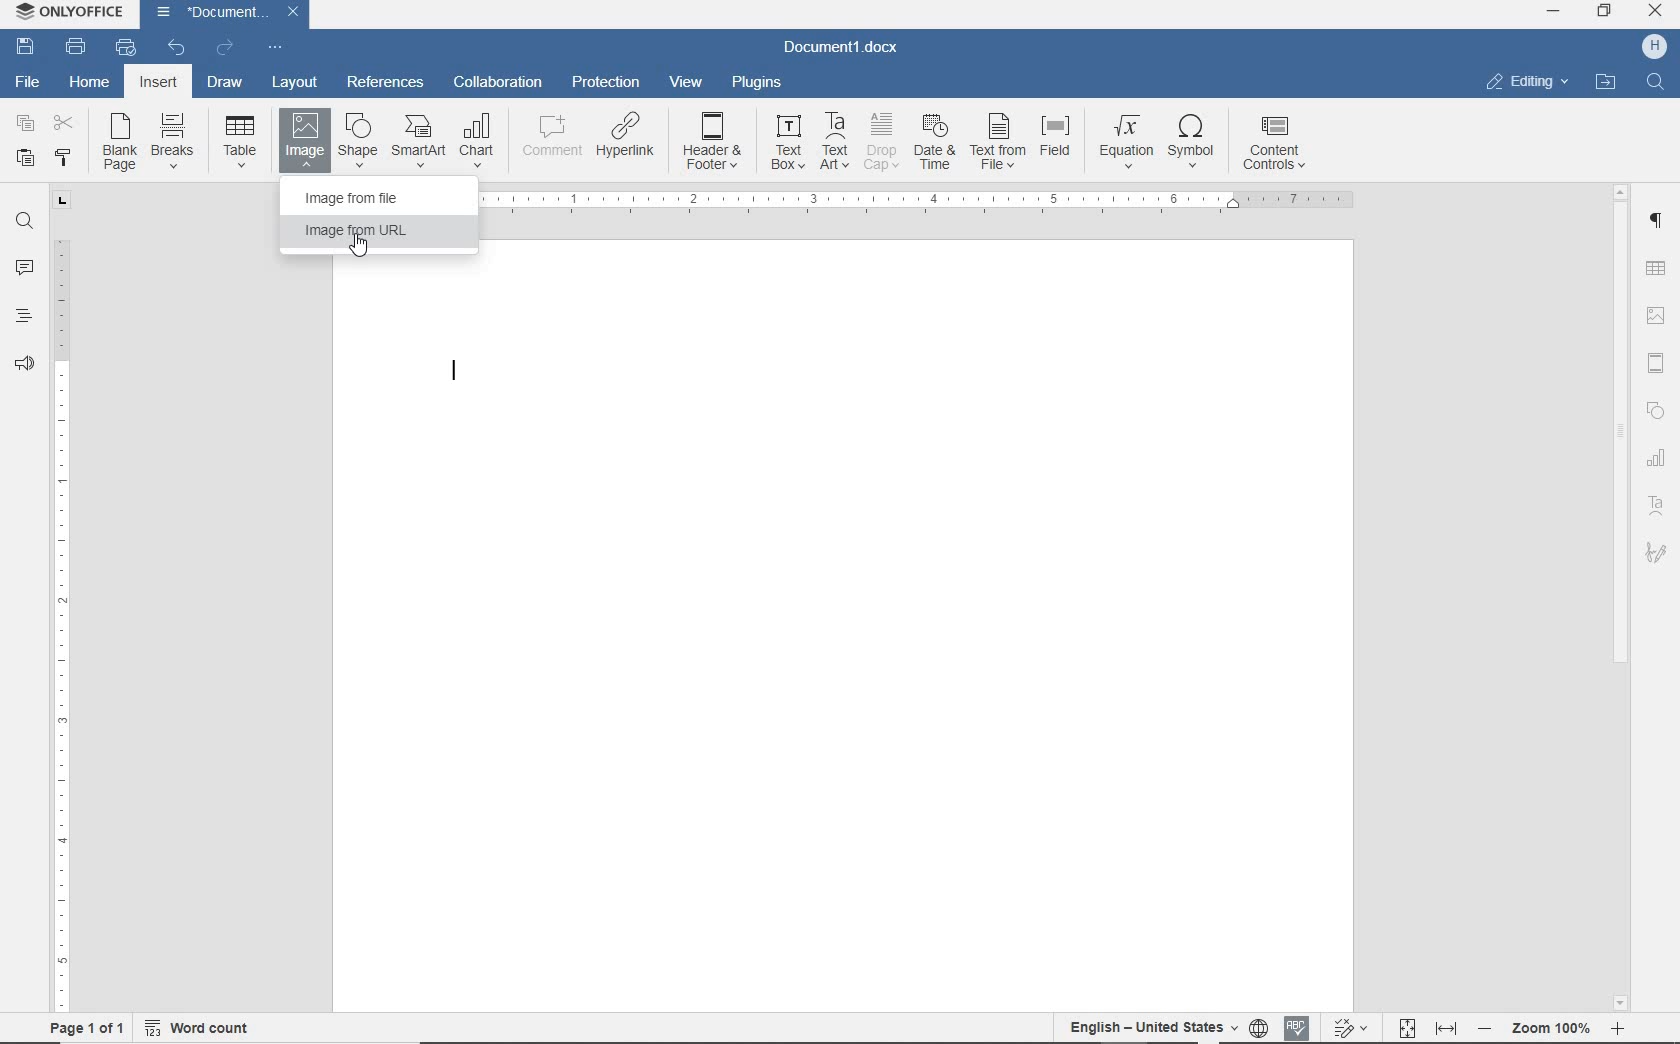 The image size is (1680, 1044). What do you see at coordinates (1655, 46) in the screenshot?
I see `H (user account)` at bounding box center [1655, 46].